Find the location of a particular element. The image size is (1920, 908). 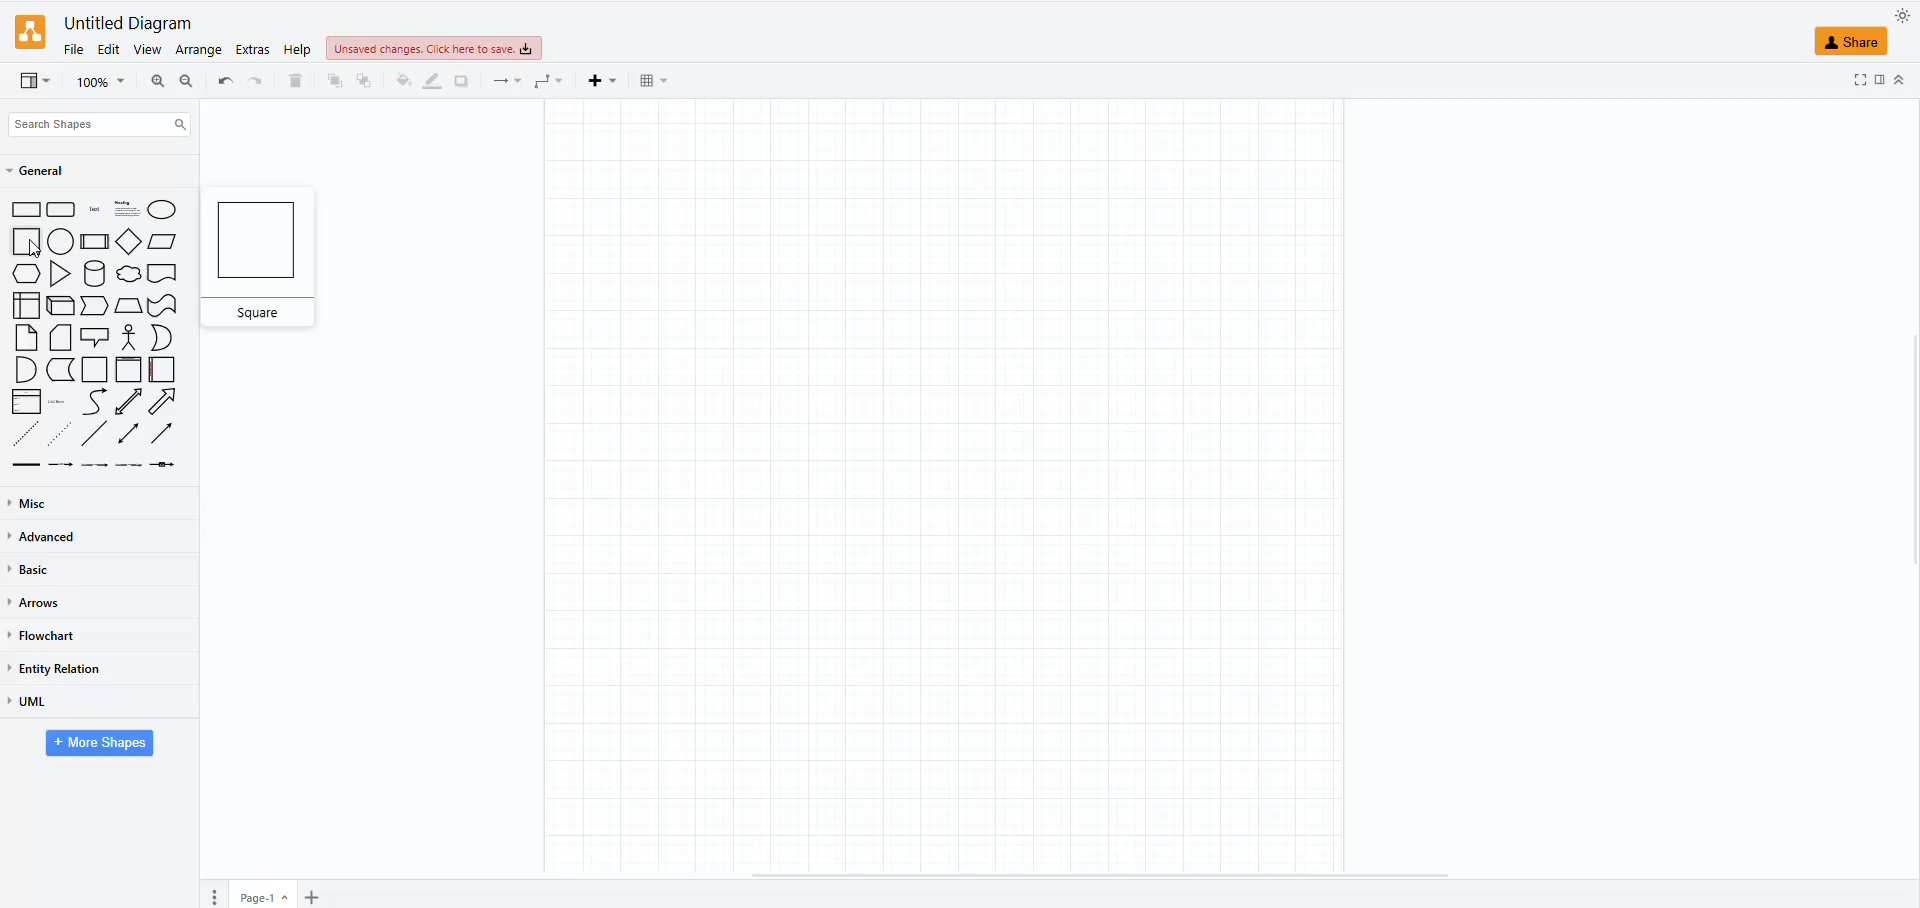

logo is located at coordinates (30, 32).